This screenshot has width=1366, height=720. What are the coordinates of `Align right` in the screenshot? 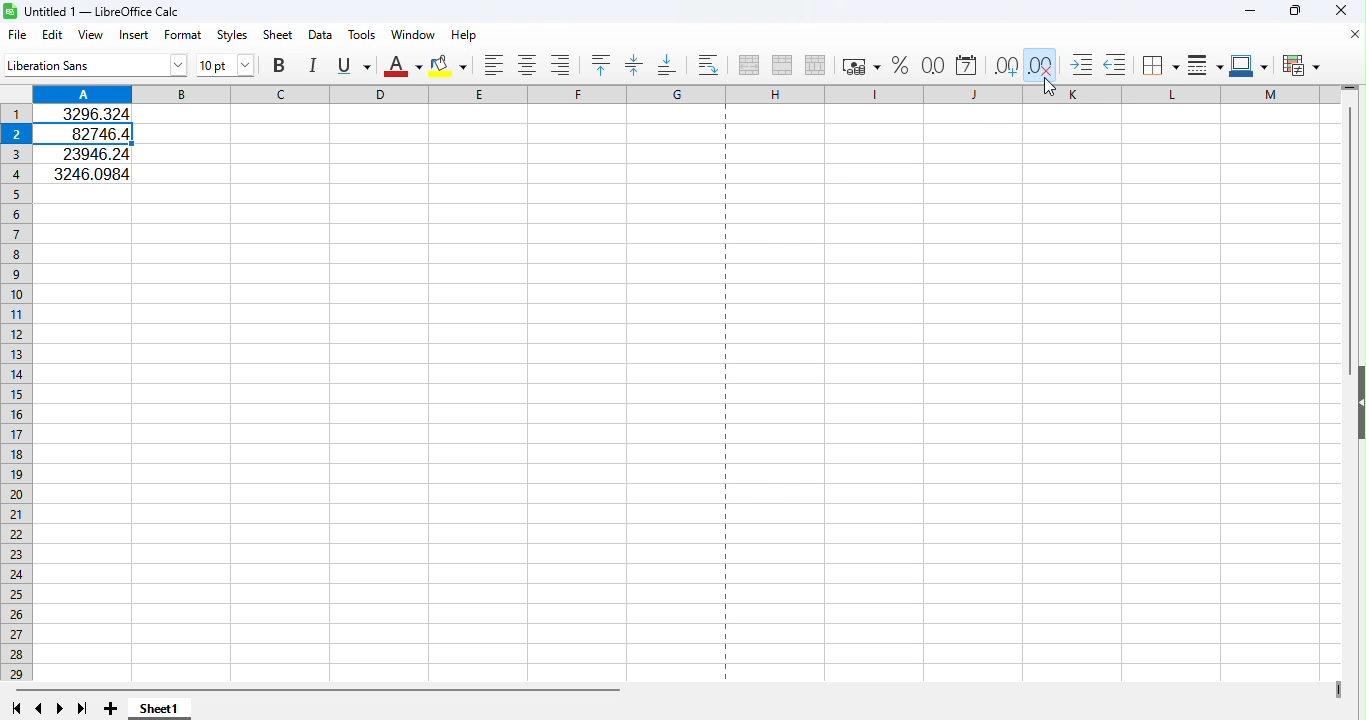 It's located at (557, 66).